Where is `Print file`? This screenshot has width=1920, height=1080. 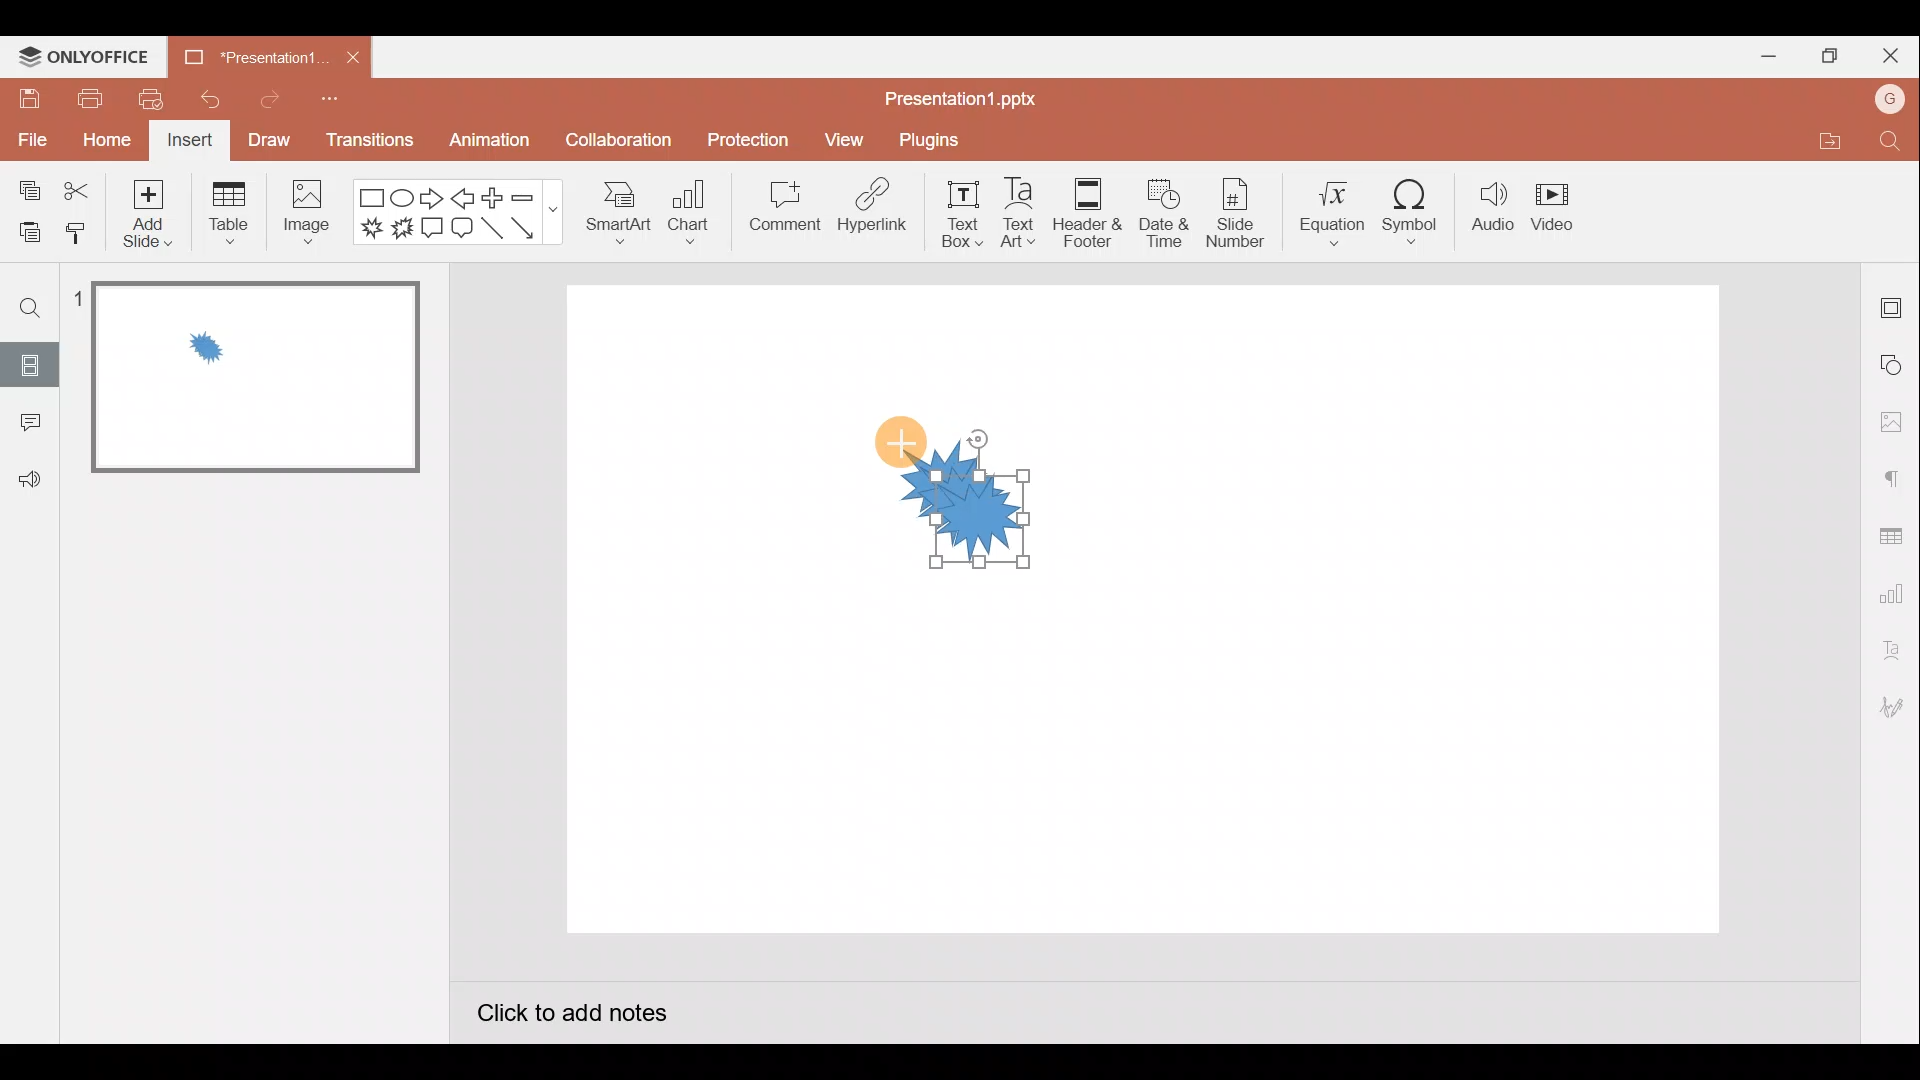 Print file is located at coordinates (88, 99).